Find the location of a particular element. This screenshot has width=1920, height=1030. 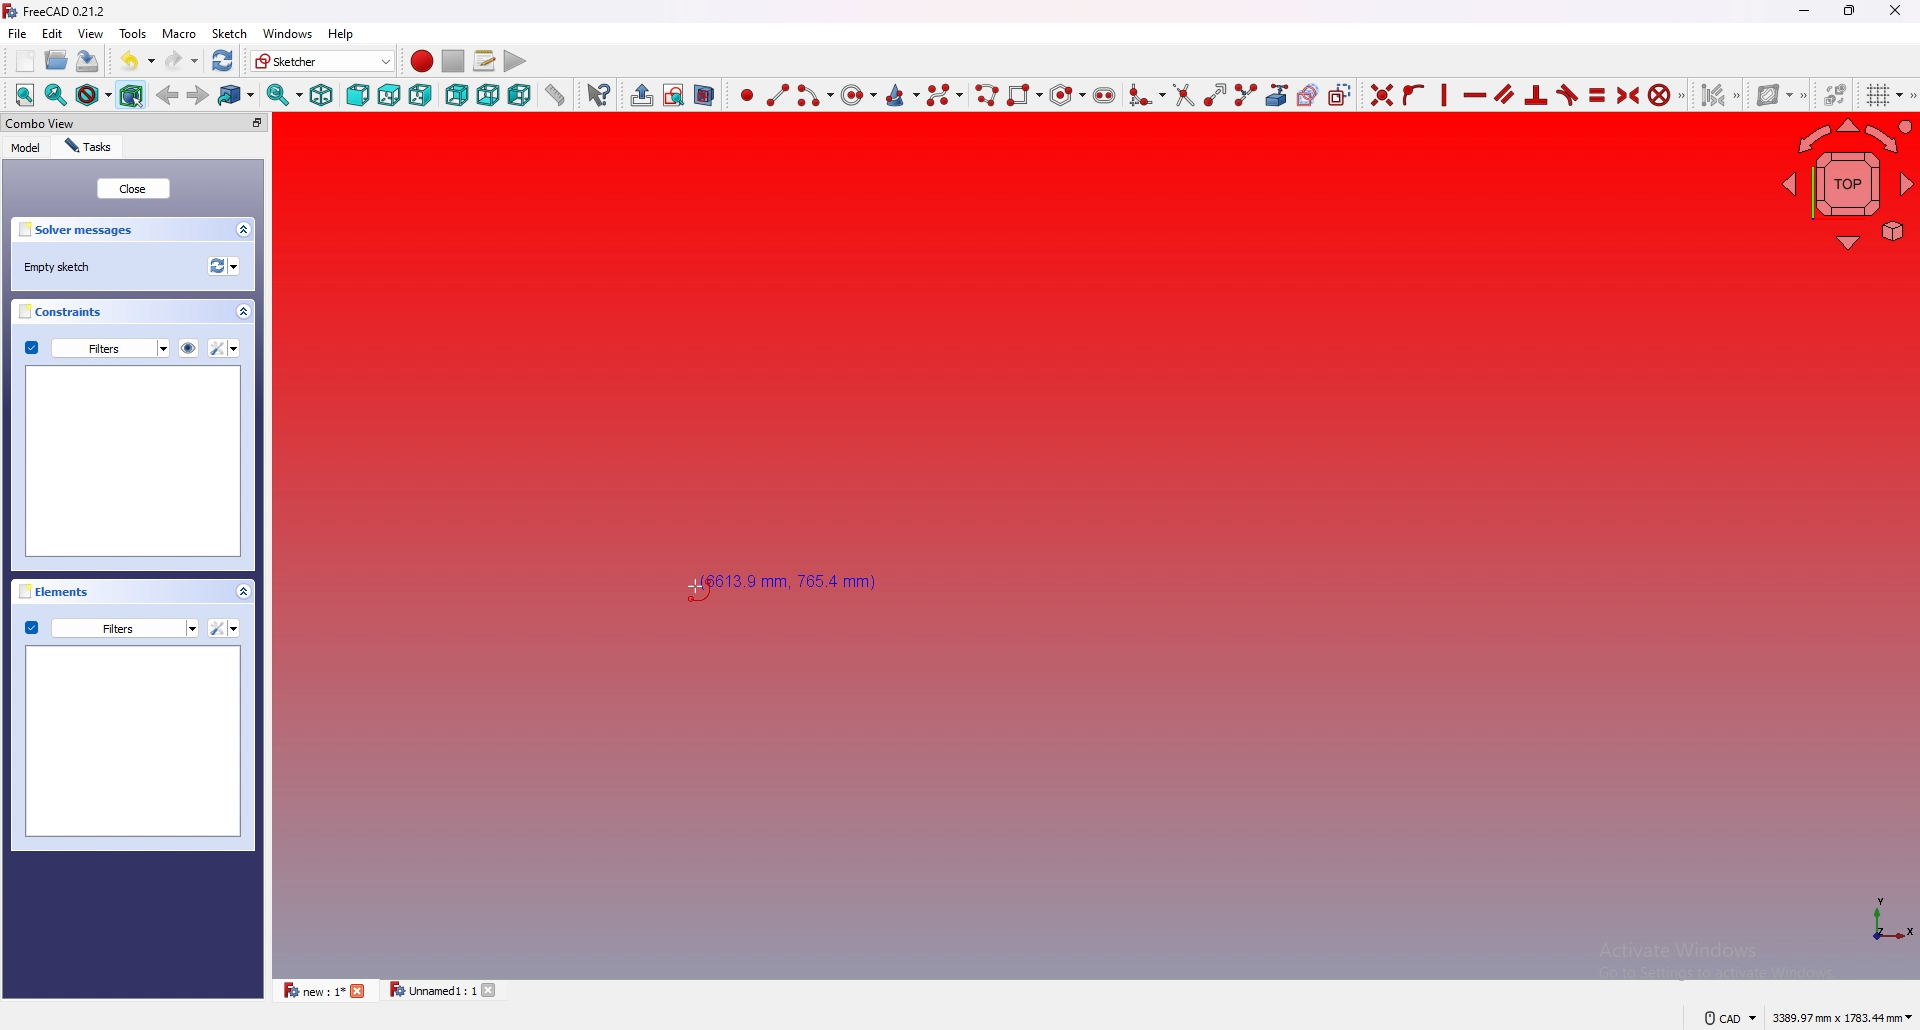

create poly line is located at coordinates (985, 95).